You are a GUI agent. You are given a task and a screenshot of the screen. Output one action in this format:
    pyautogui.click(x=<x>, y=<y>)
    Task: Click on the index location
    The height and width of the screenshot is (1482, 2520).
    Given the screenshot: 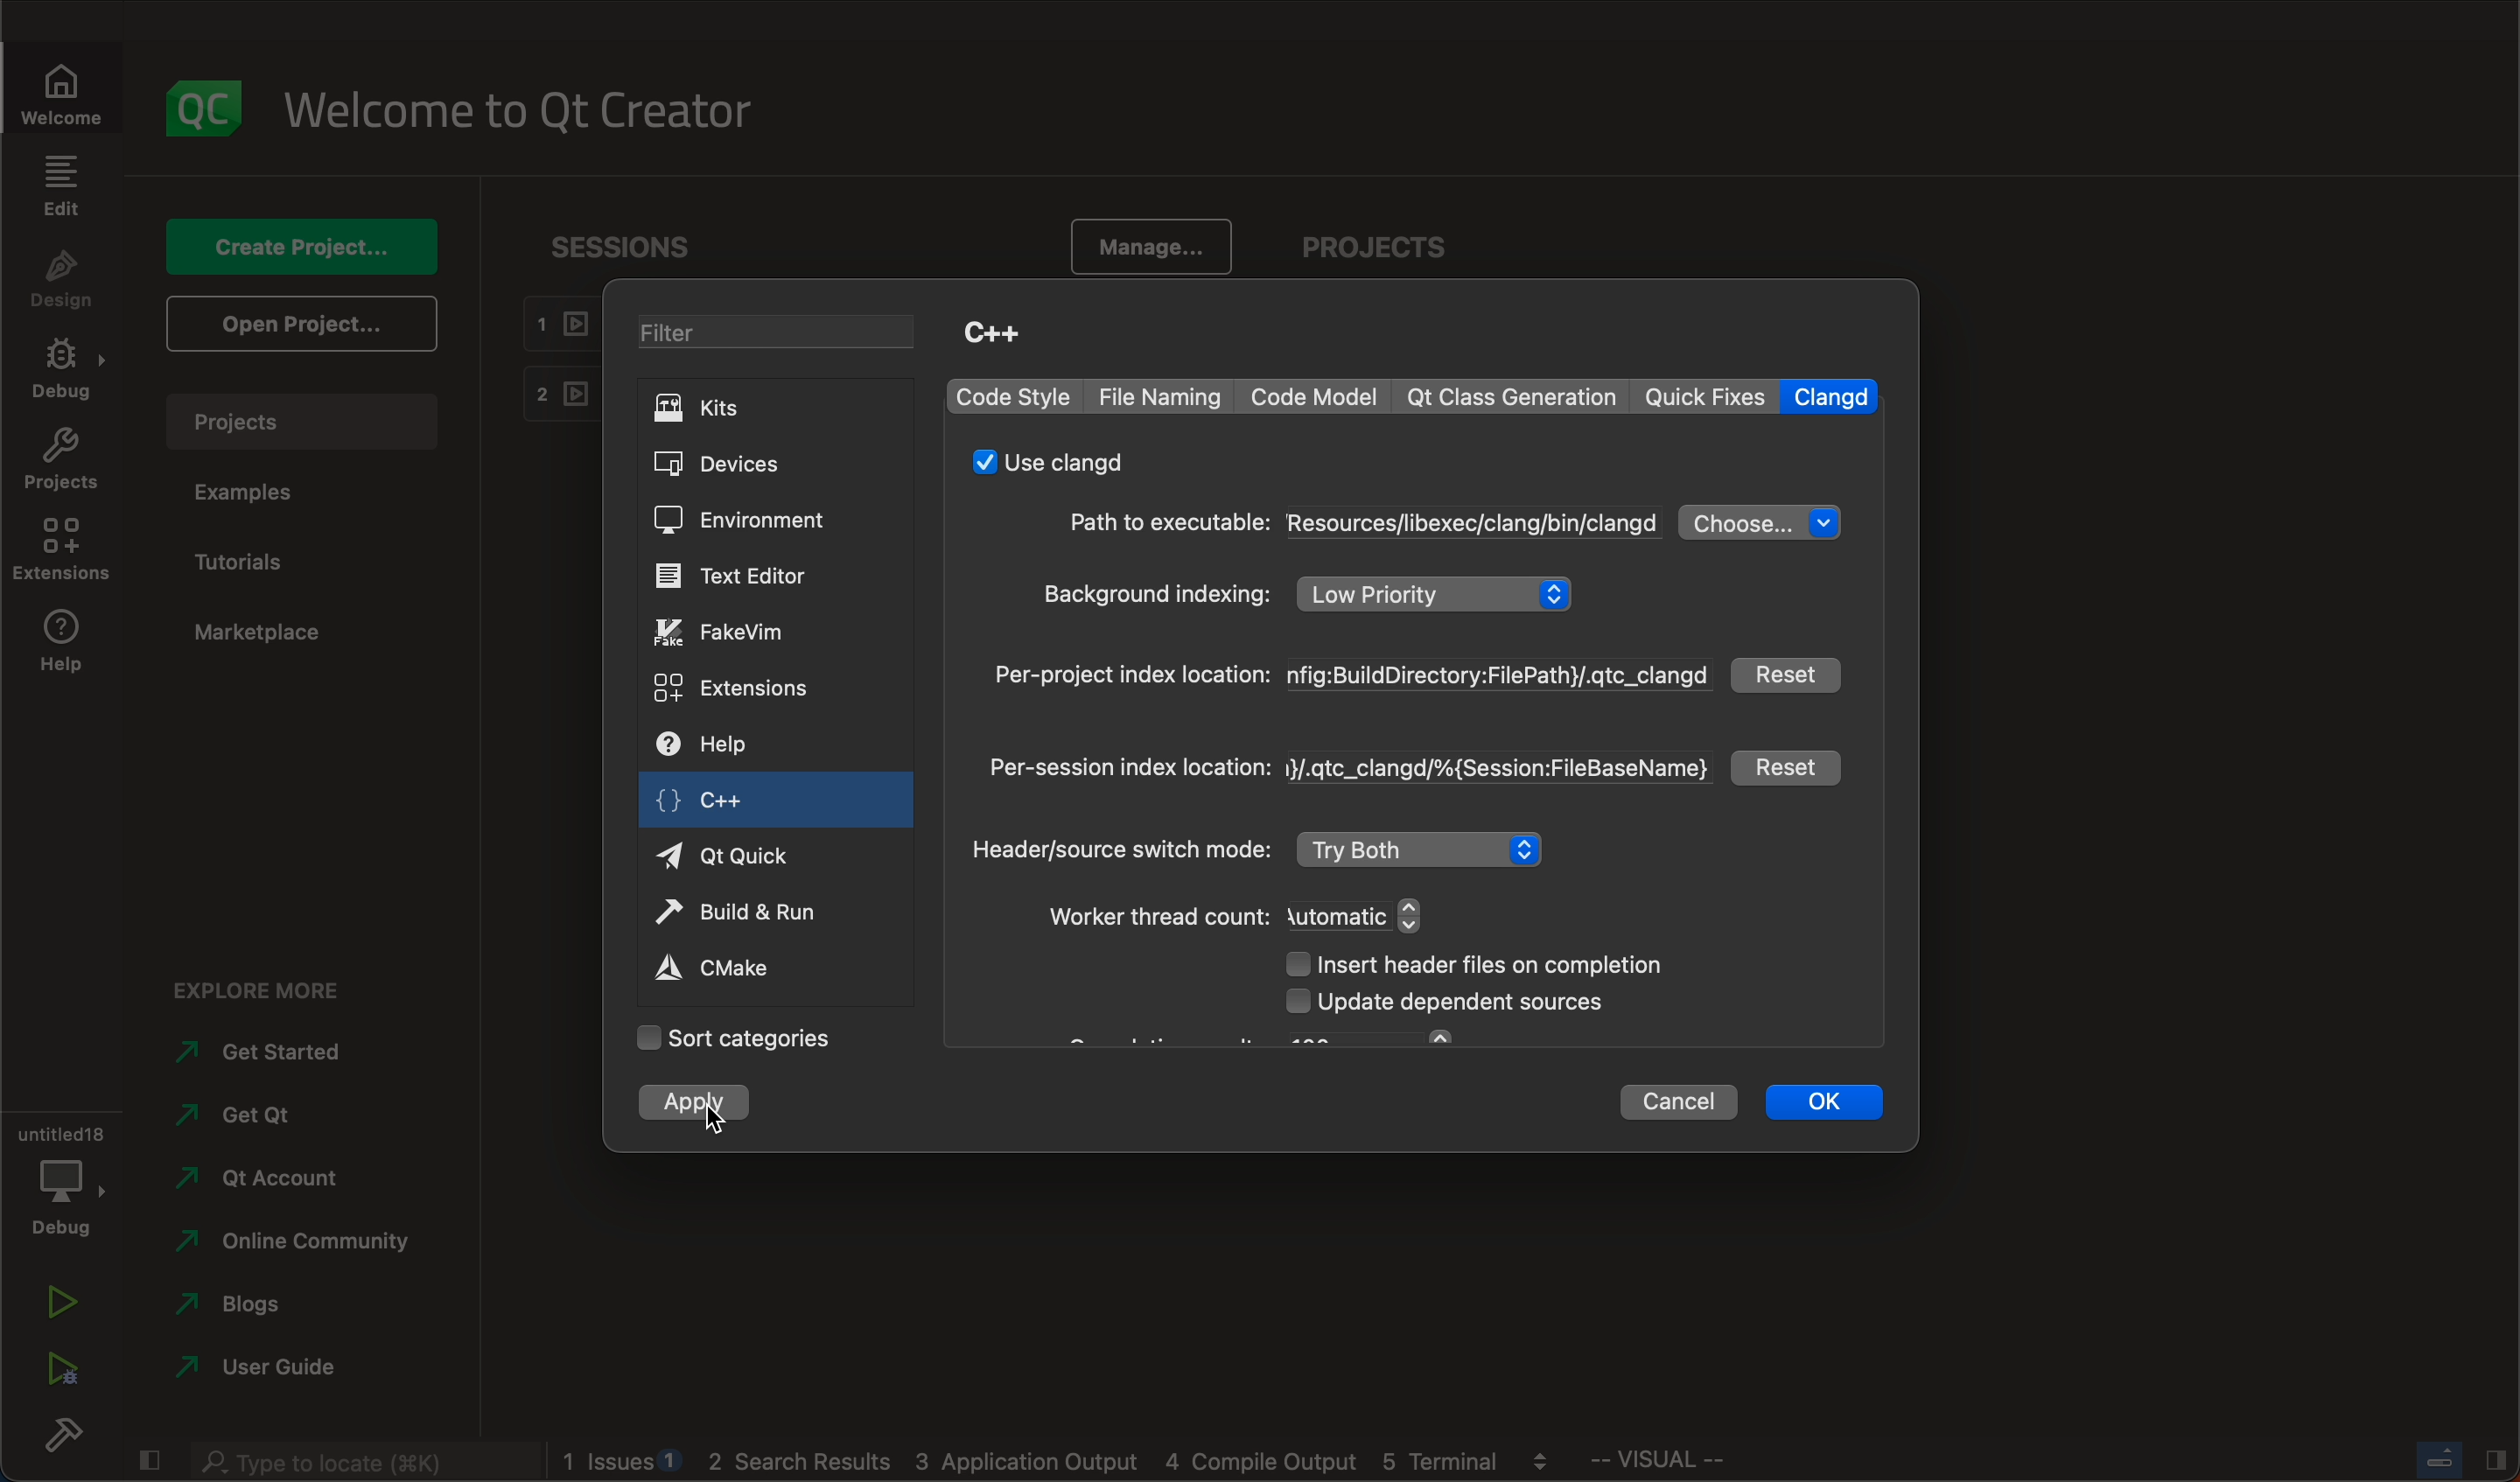 What is the action you would take?
    pyautogui.click(x=1347, y=771)
    